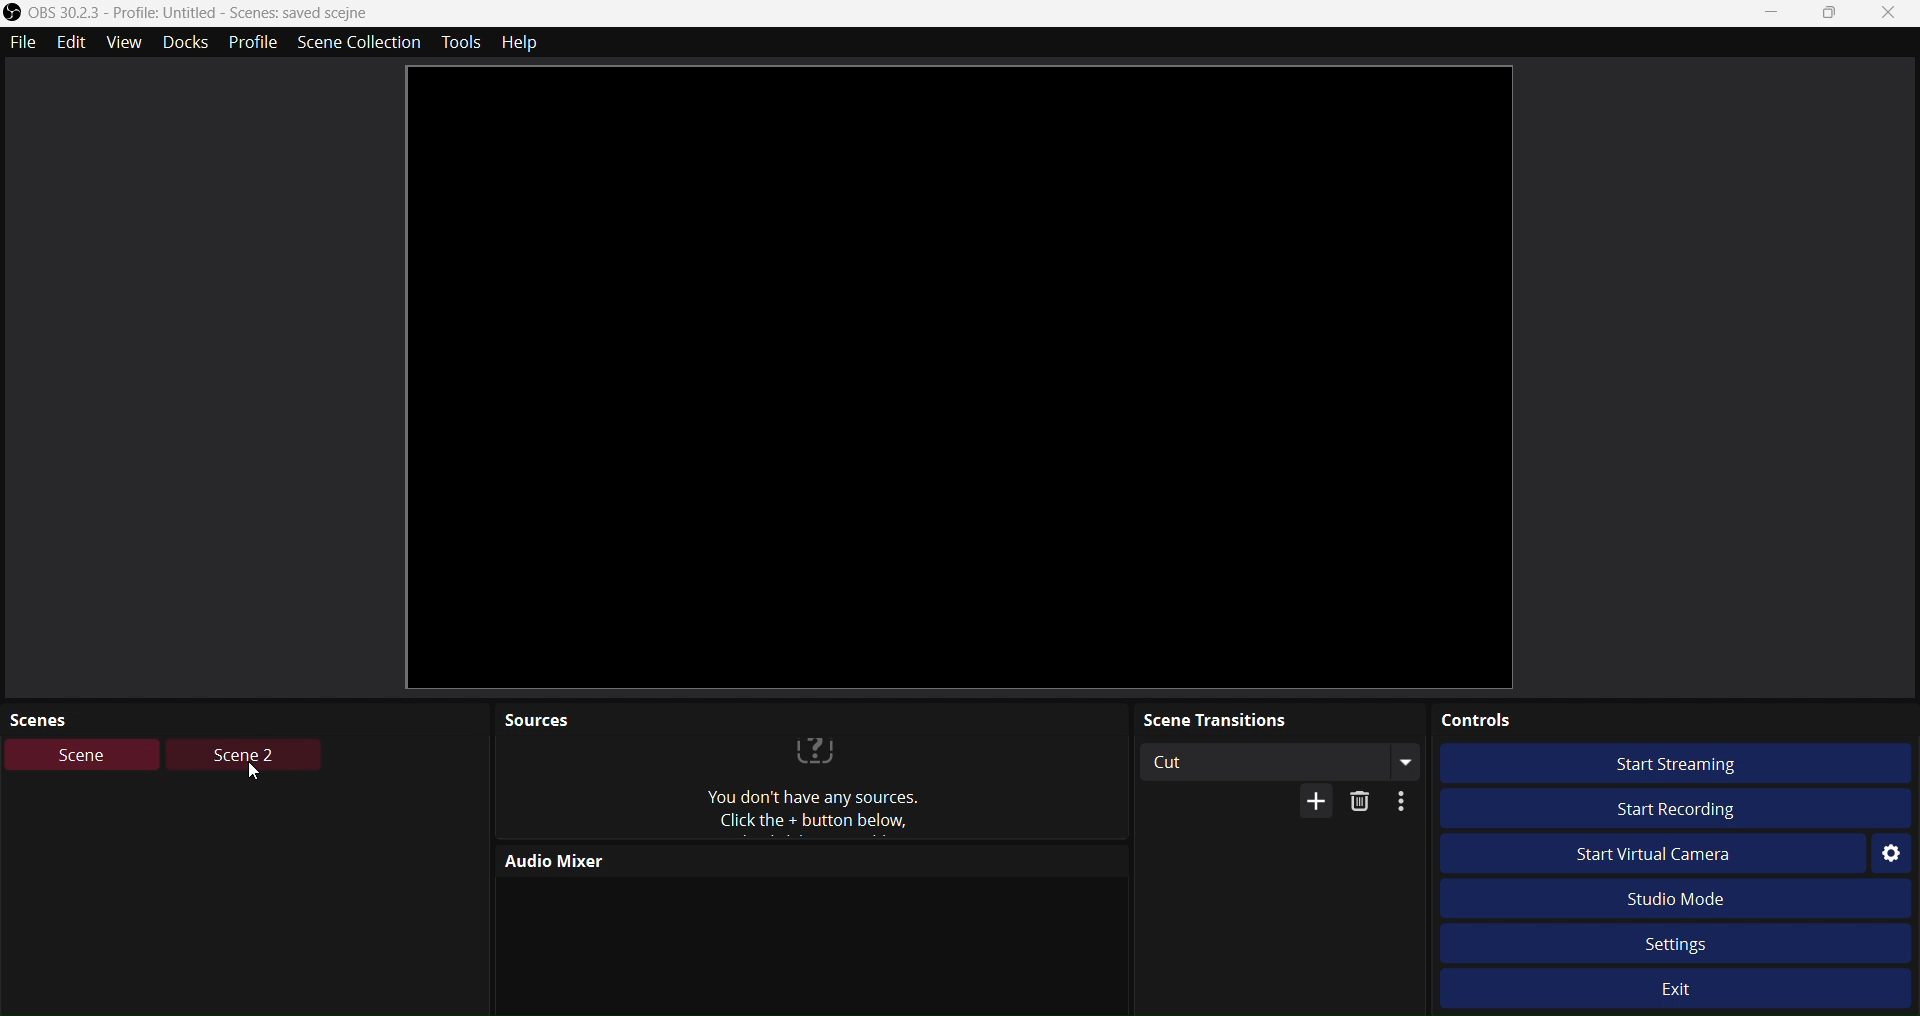  I want to click on Scenes, so click(62, 716).